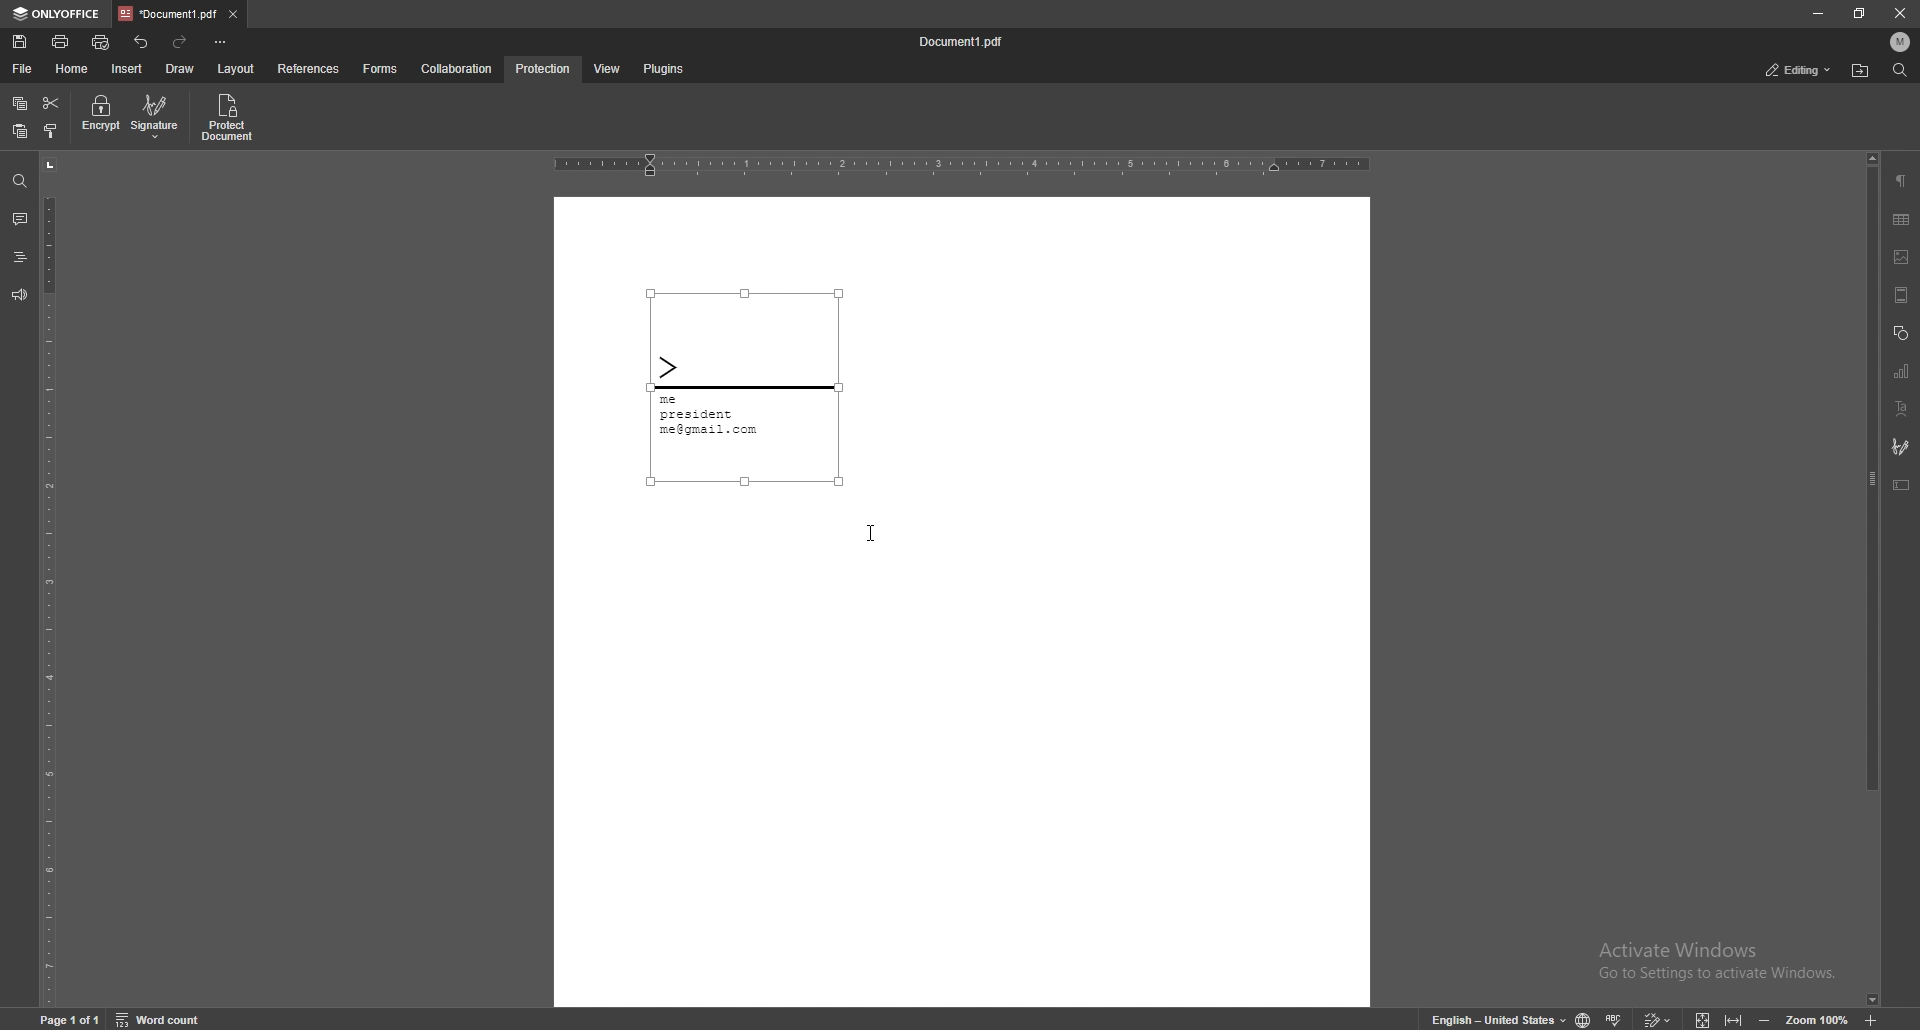  What do you see at coordinates (1736, 1016) in the screenshot?
I see `fit to width` at bounding box center [1736, 1016].